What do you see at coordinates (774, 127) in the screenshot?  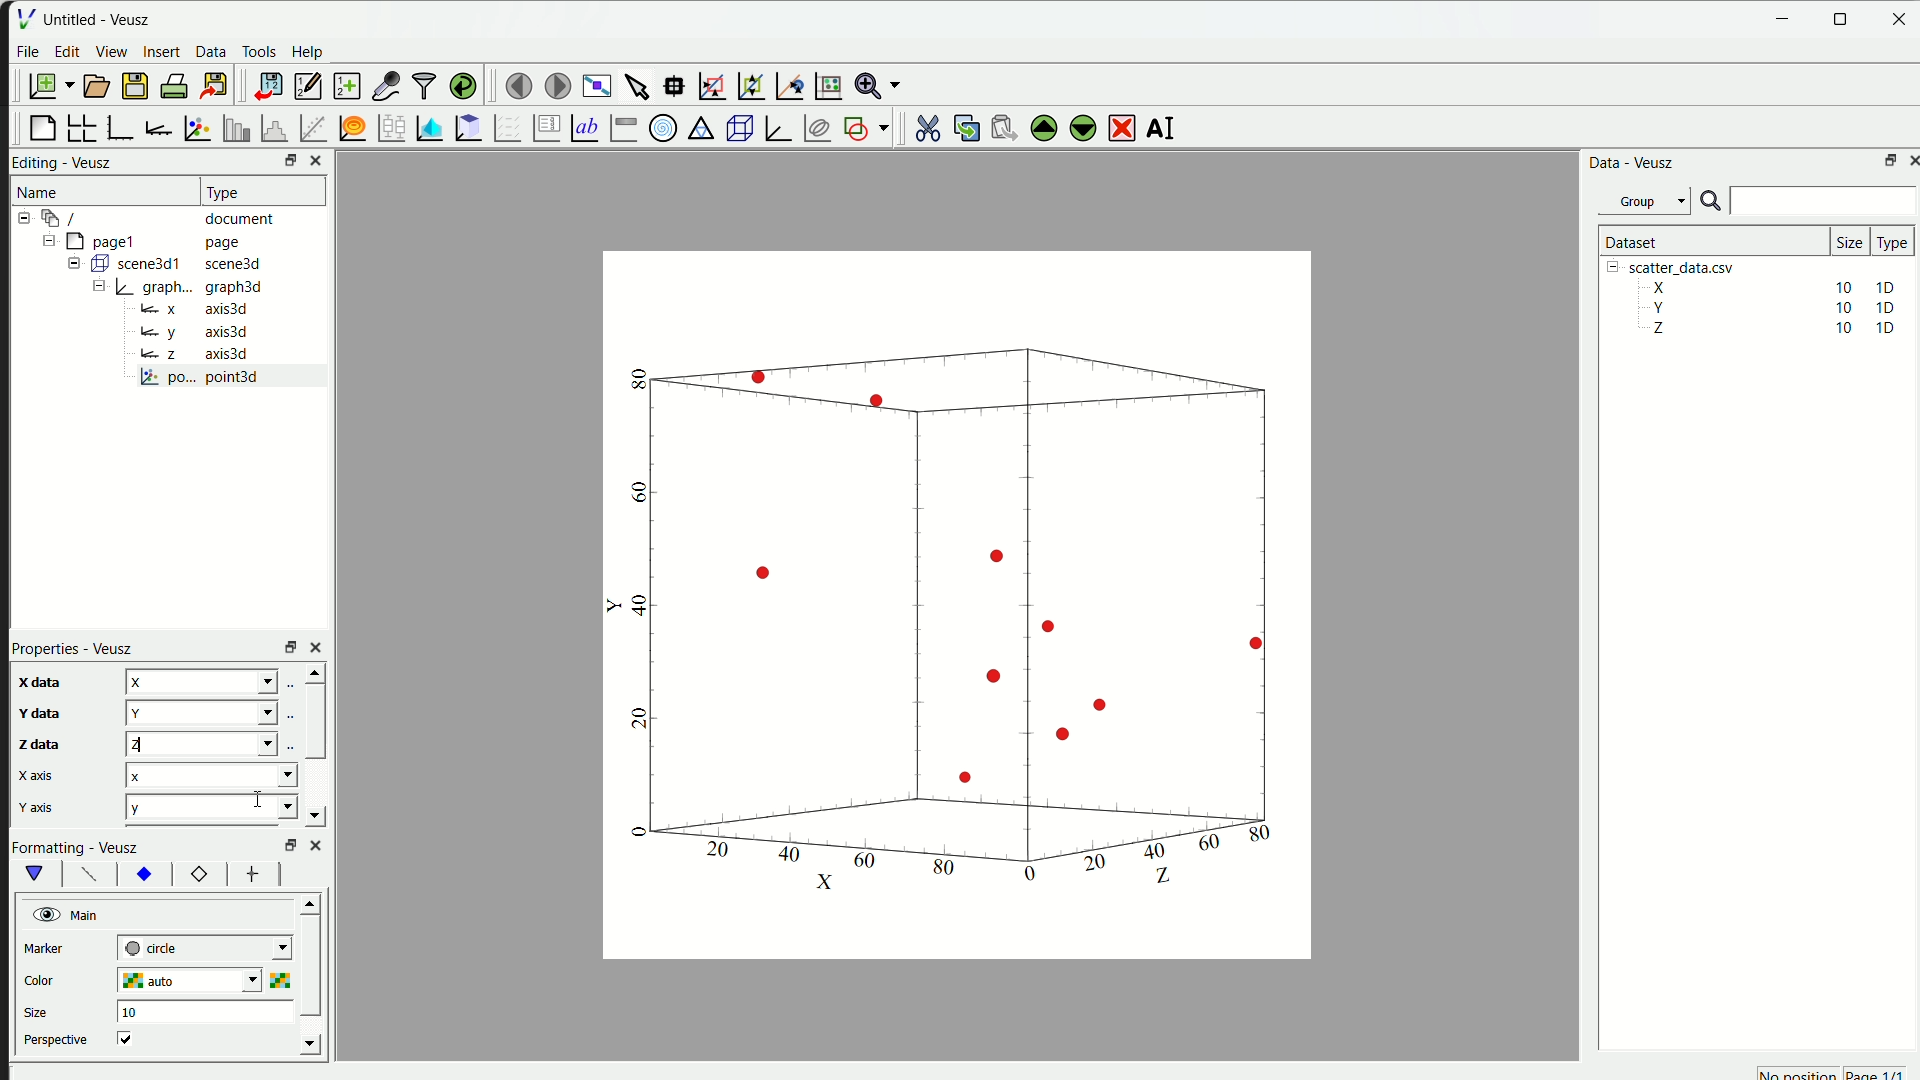 I see `3D Graph` at bounding box center [774, 127].